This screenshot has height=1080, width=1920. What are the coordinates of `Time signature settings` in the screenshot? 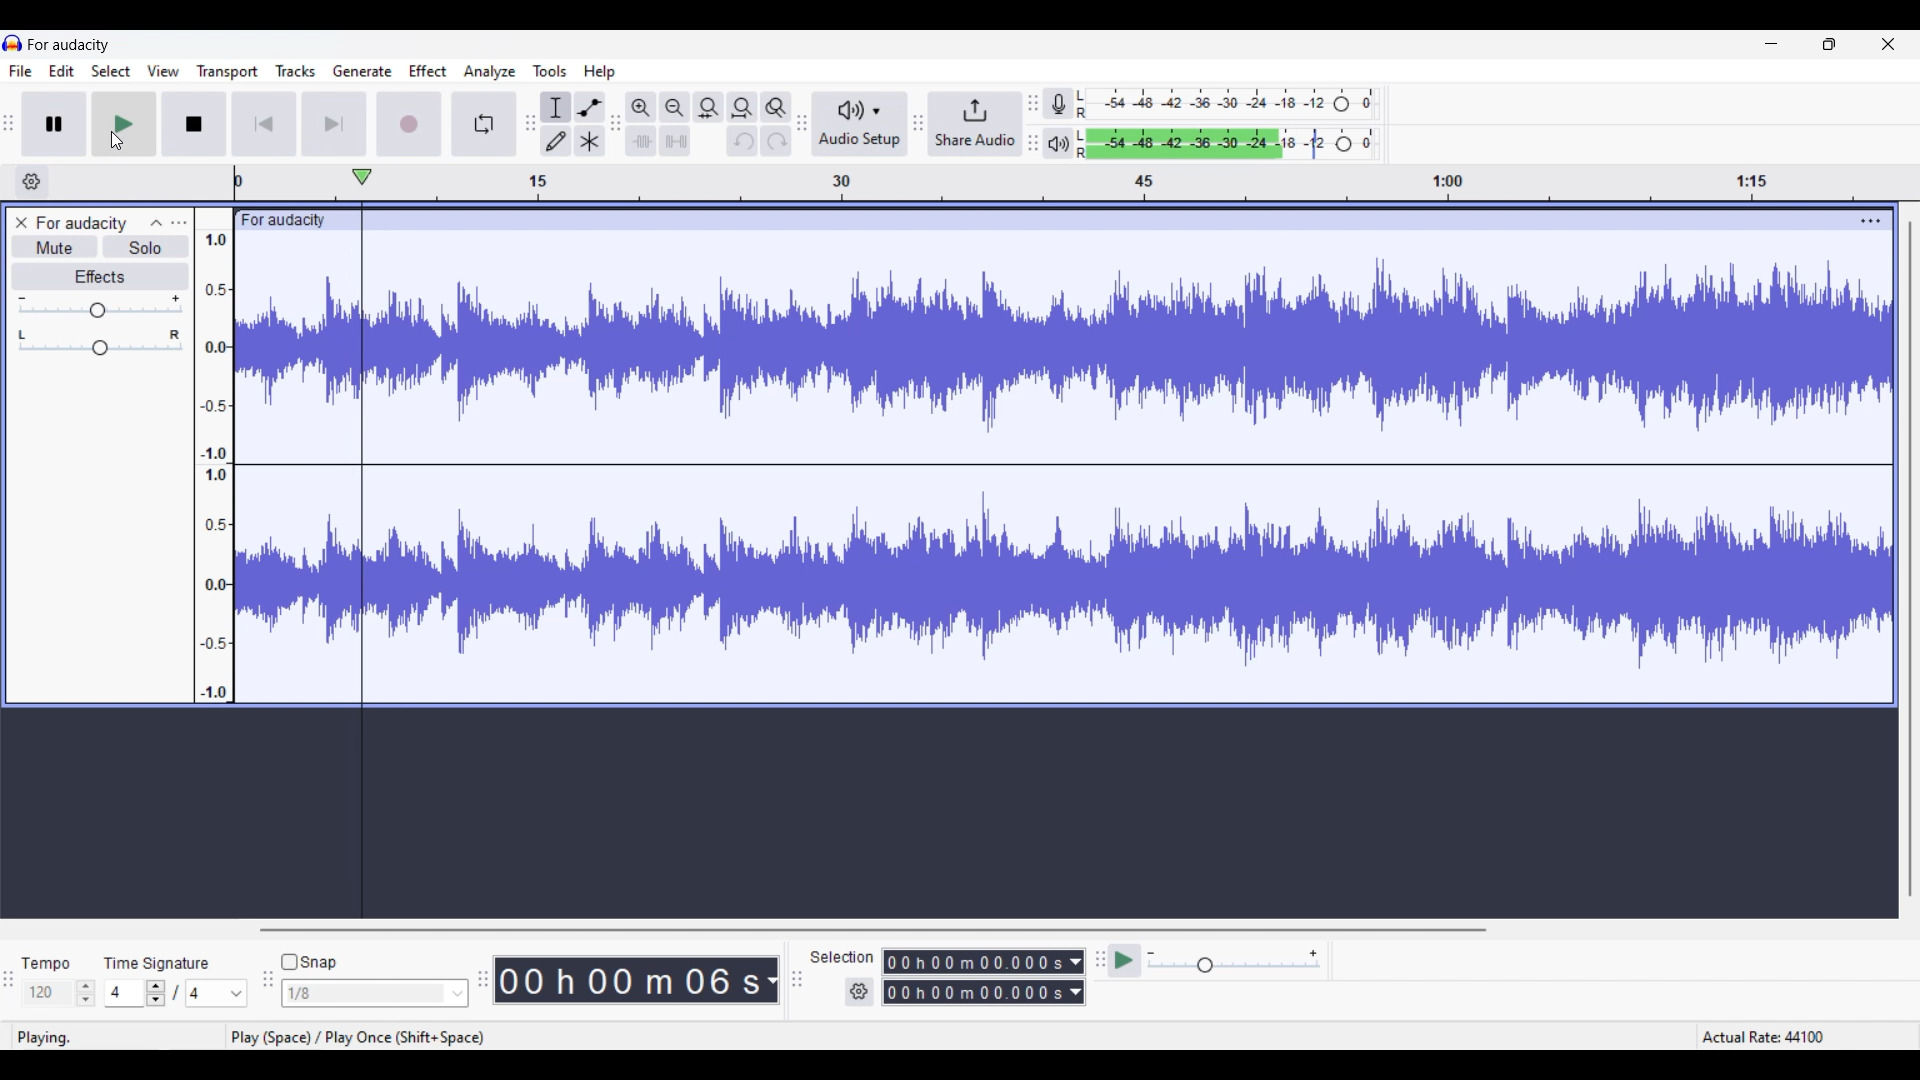 It's located at (178, 993).